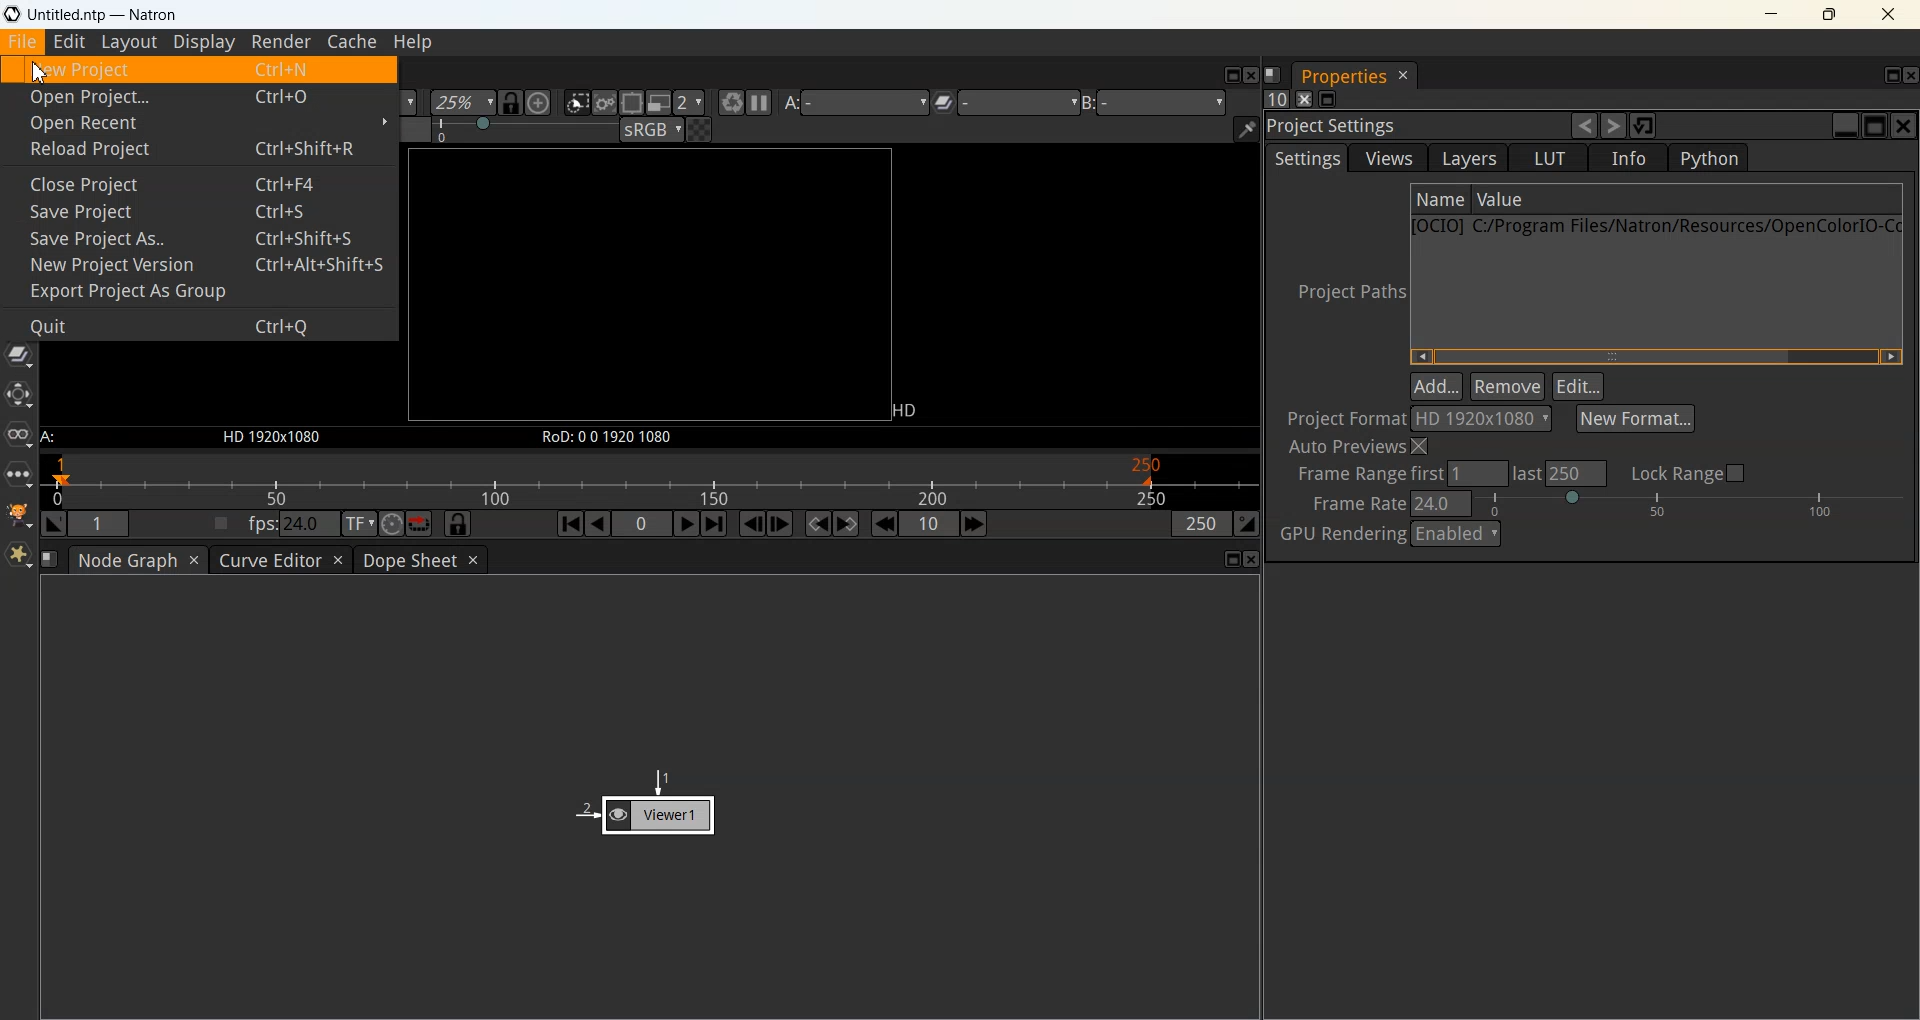  I want to click on Previous Increment, so click(884, 523).